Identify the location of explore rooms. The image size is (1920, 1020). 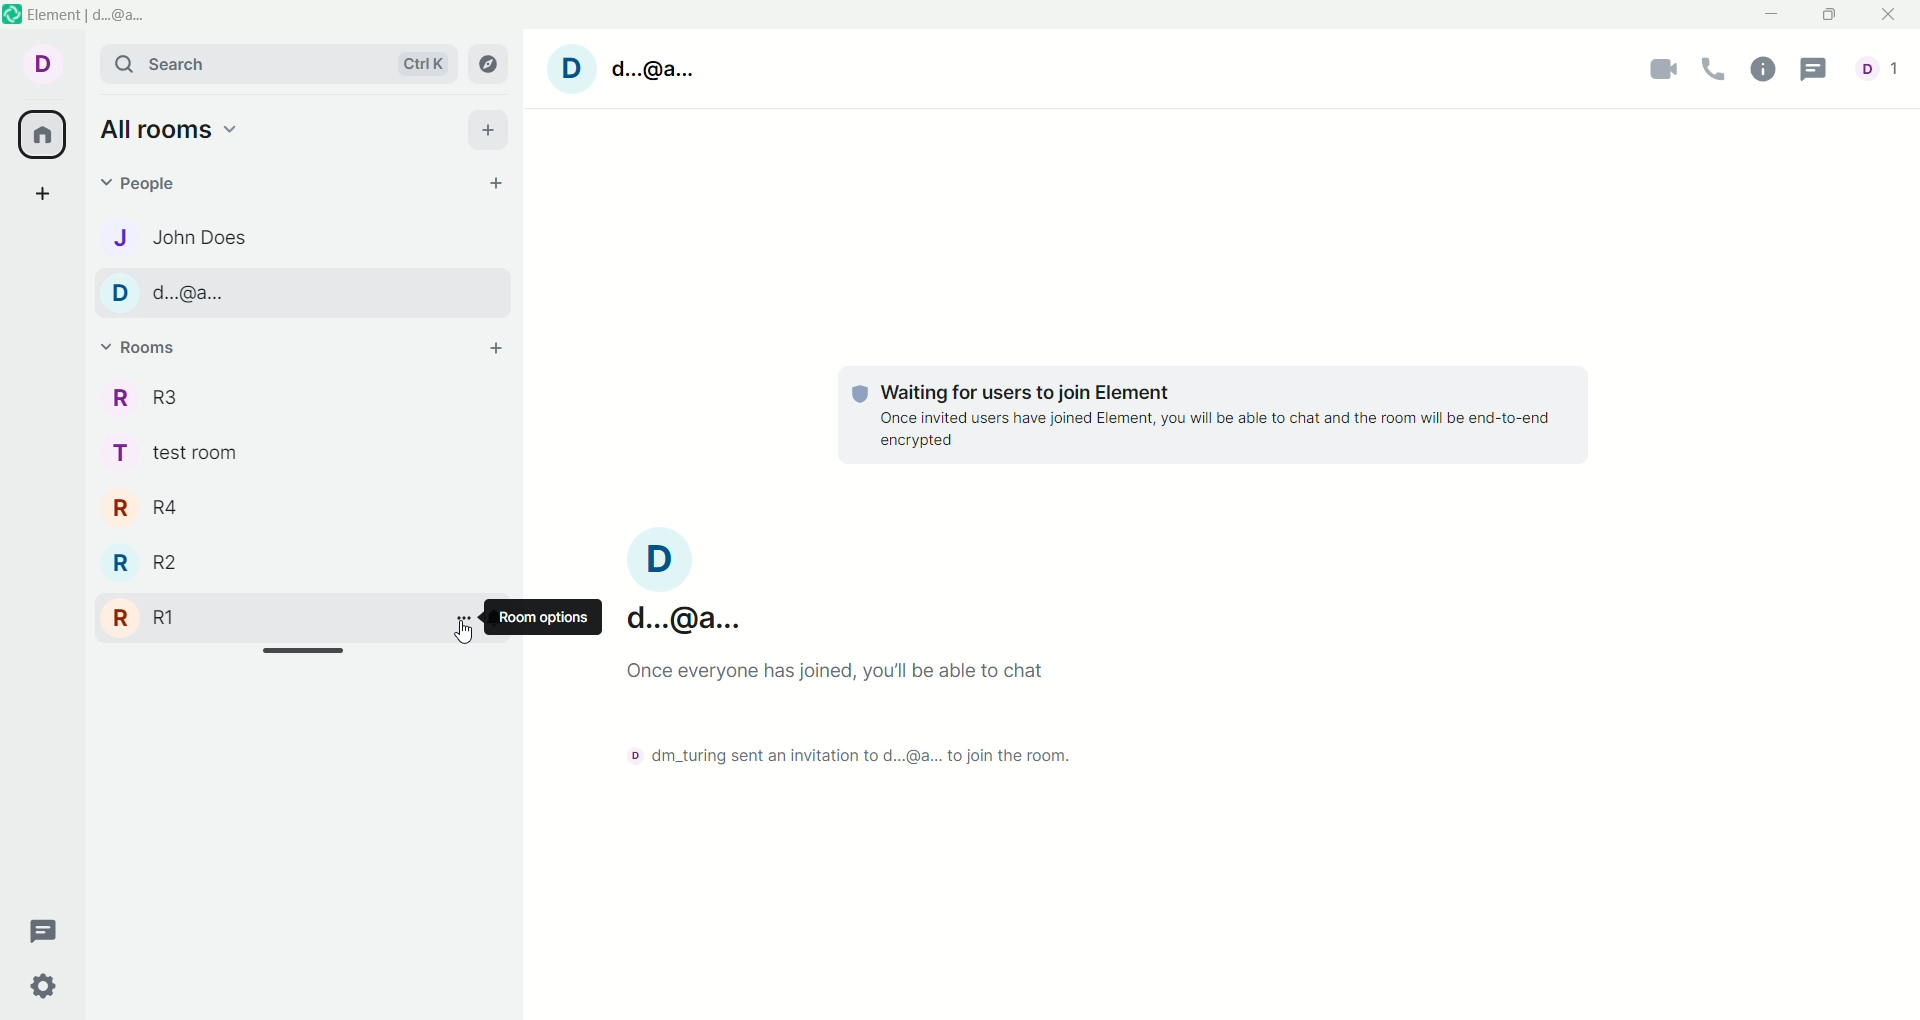
(494, 63).